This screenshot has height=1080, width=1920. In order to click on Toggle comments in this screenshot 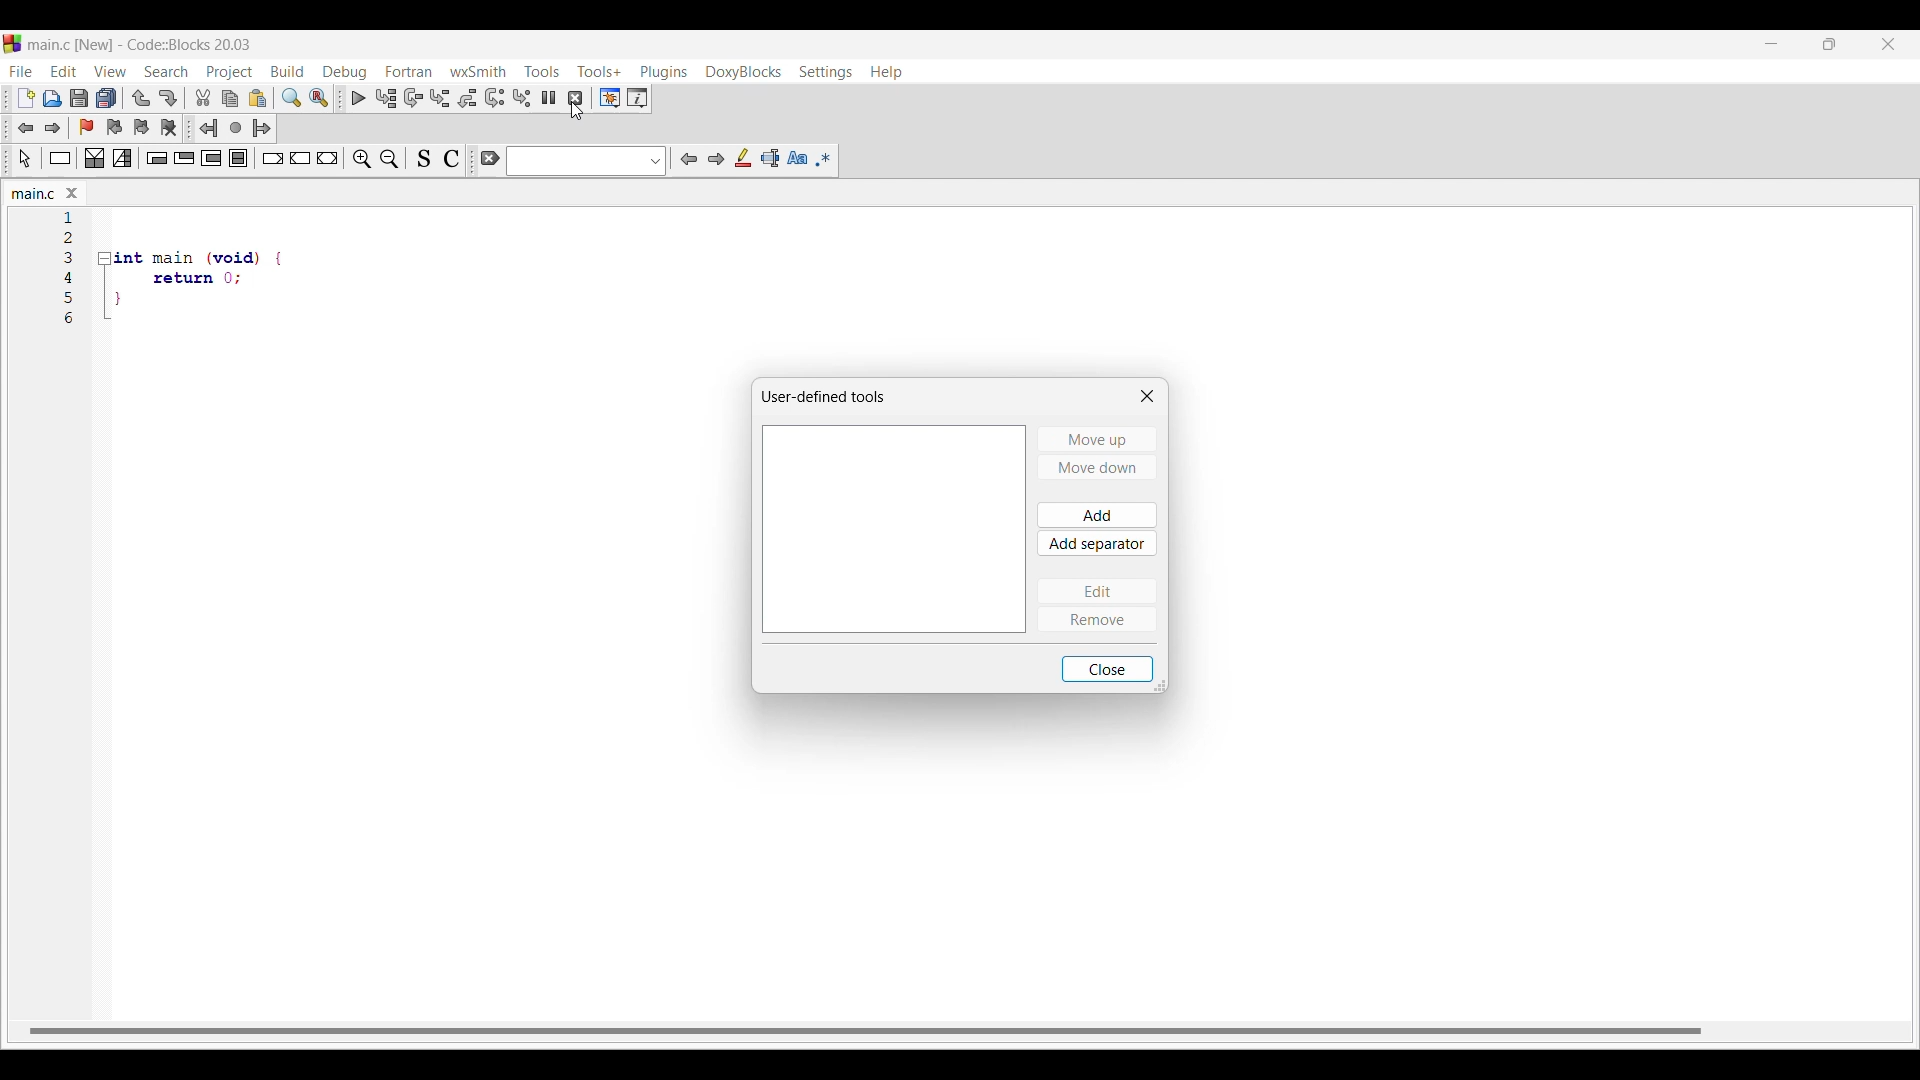, I will do `click(451, 161)`.